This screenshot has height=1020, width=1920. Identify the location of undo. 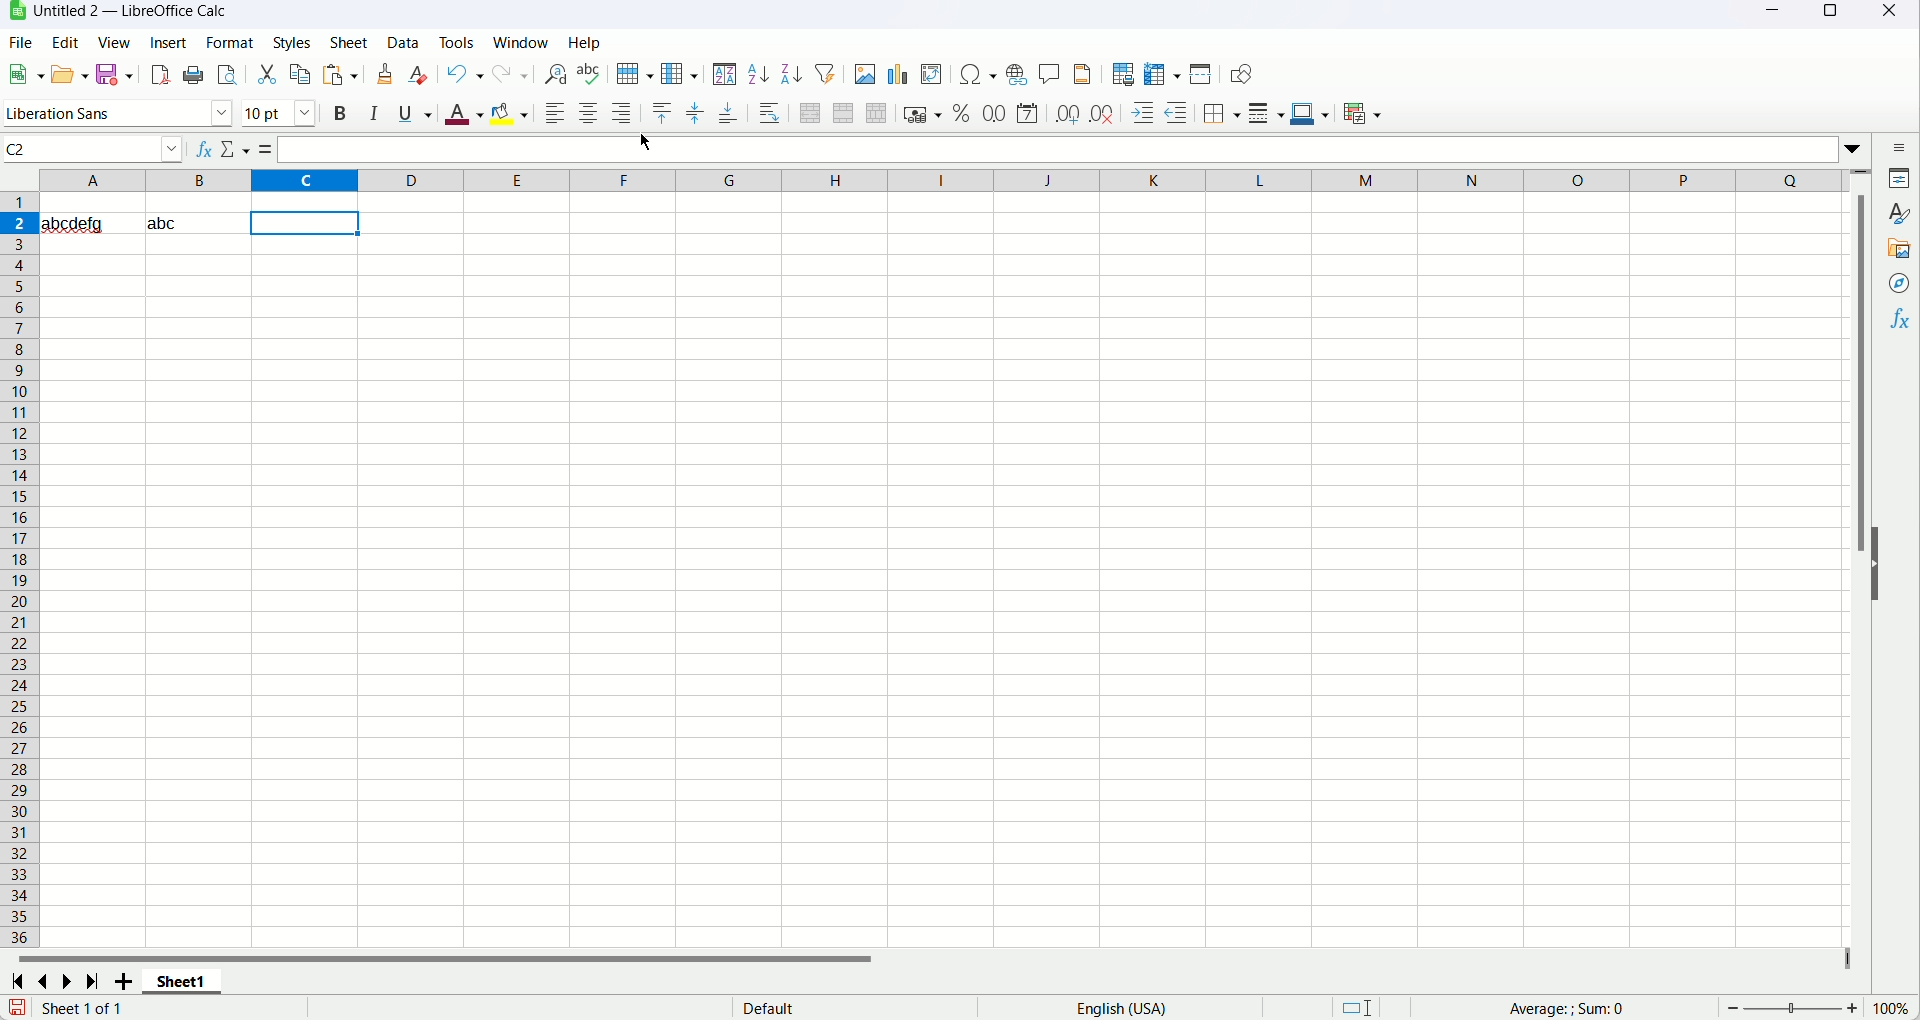
(465, 75).